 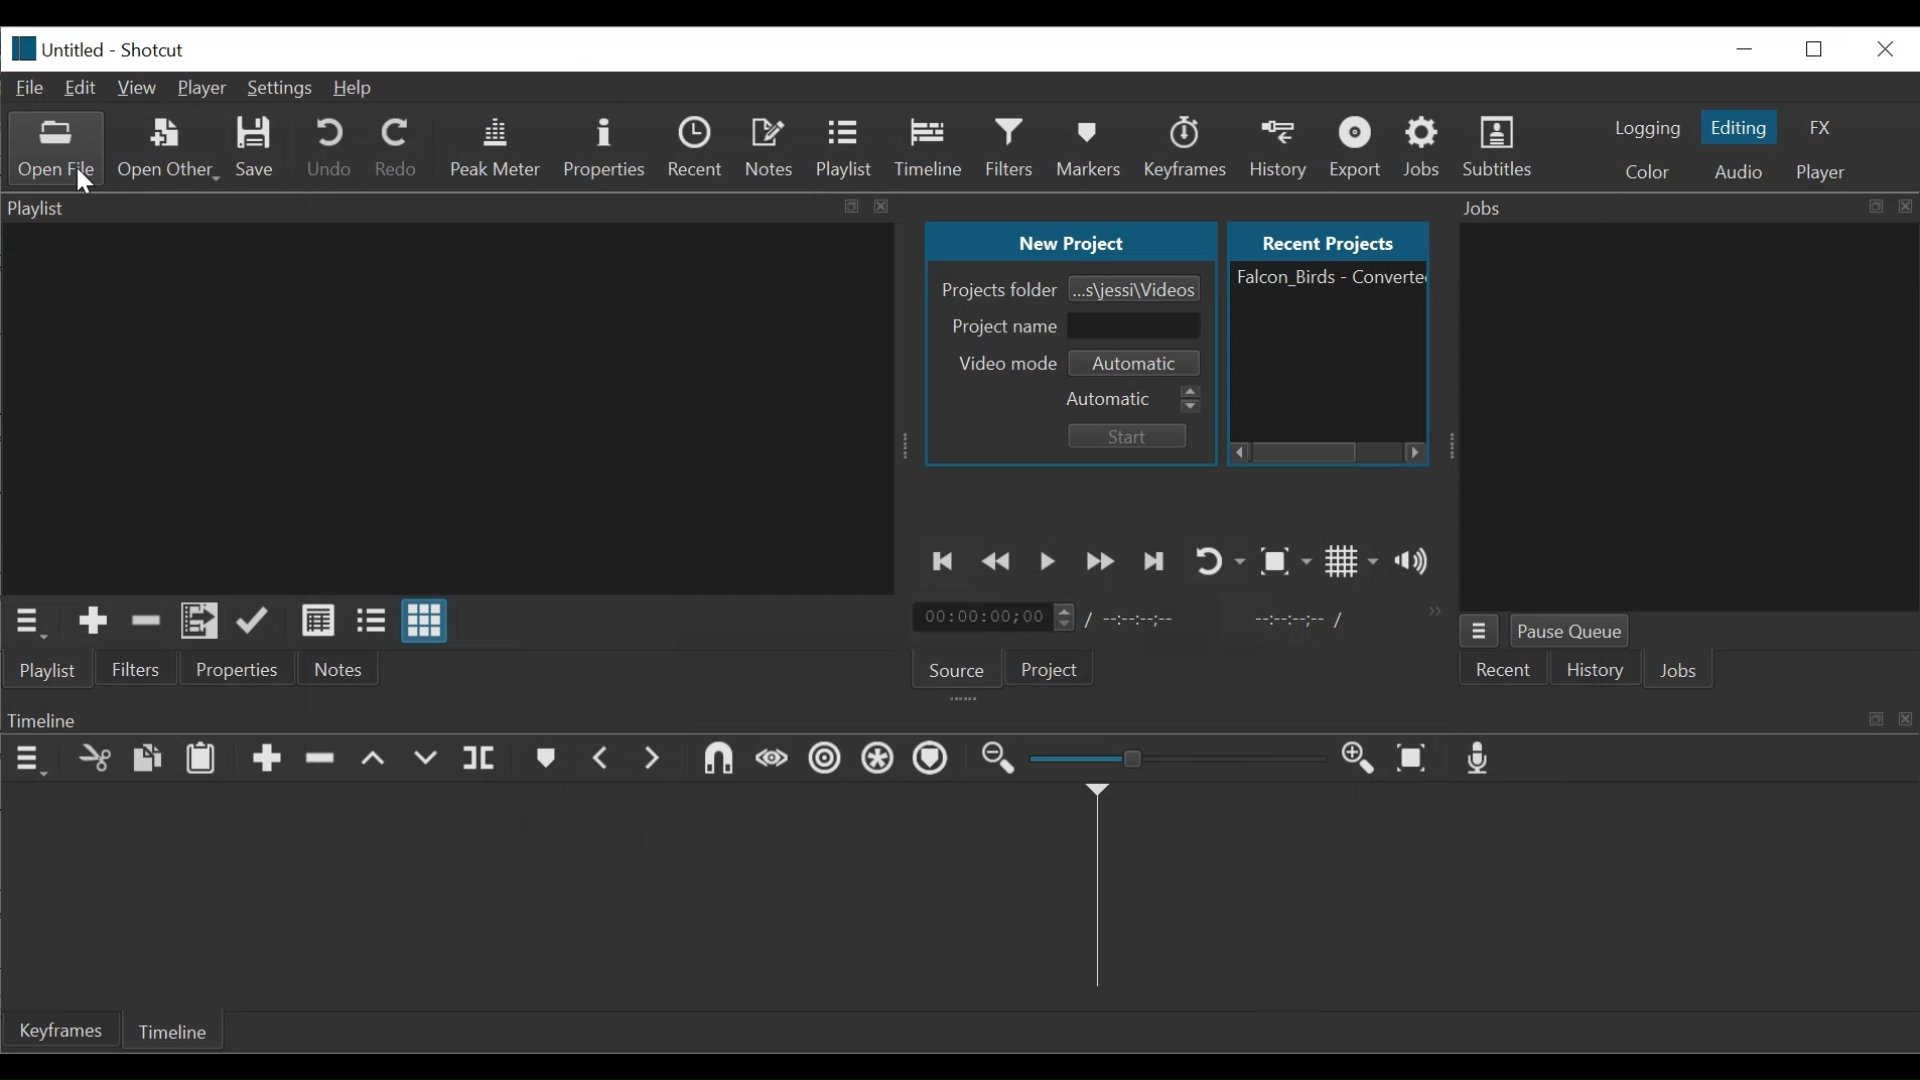 I want to click on Timeline, so click(x=172, y=1030).